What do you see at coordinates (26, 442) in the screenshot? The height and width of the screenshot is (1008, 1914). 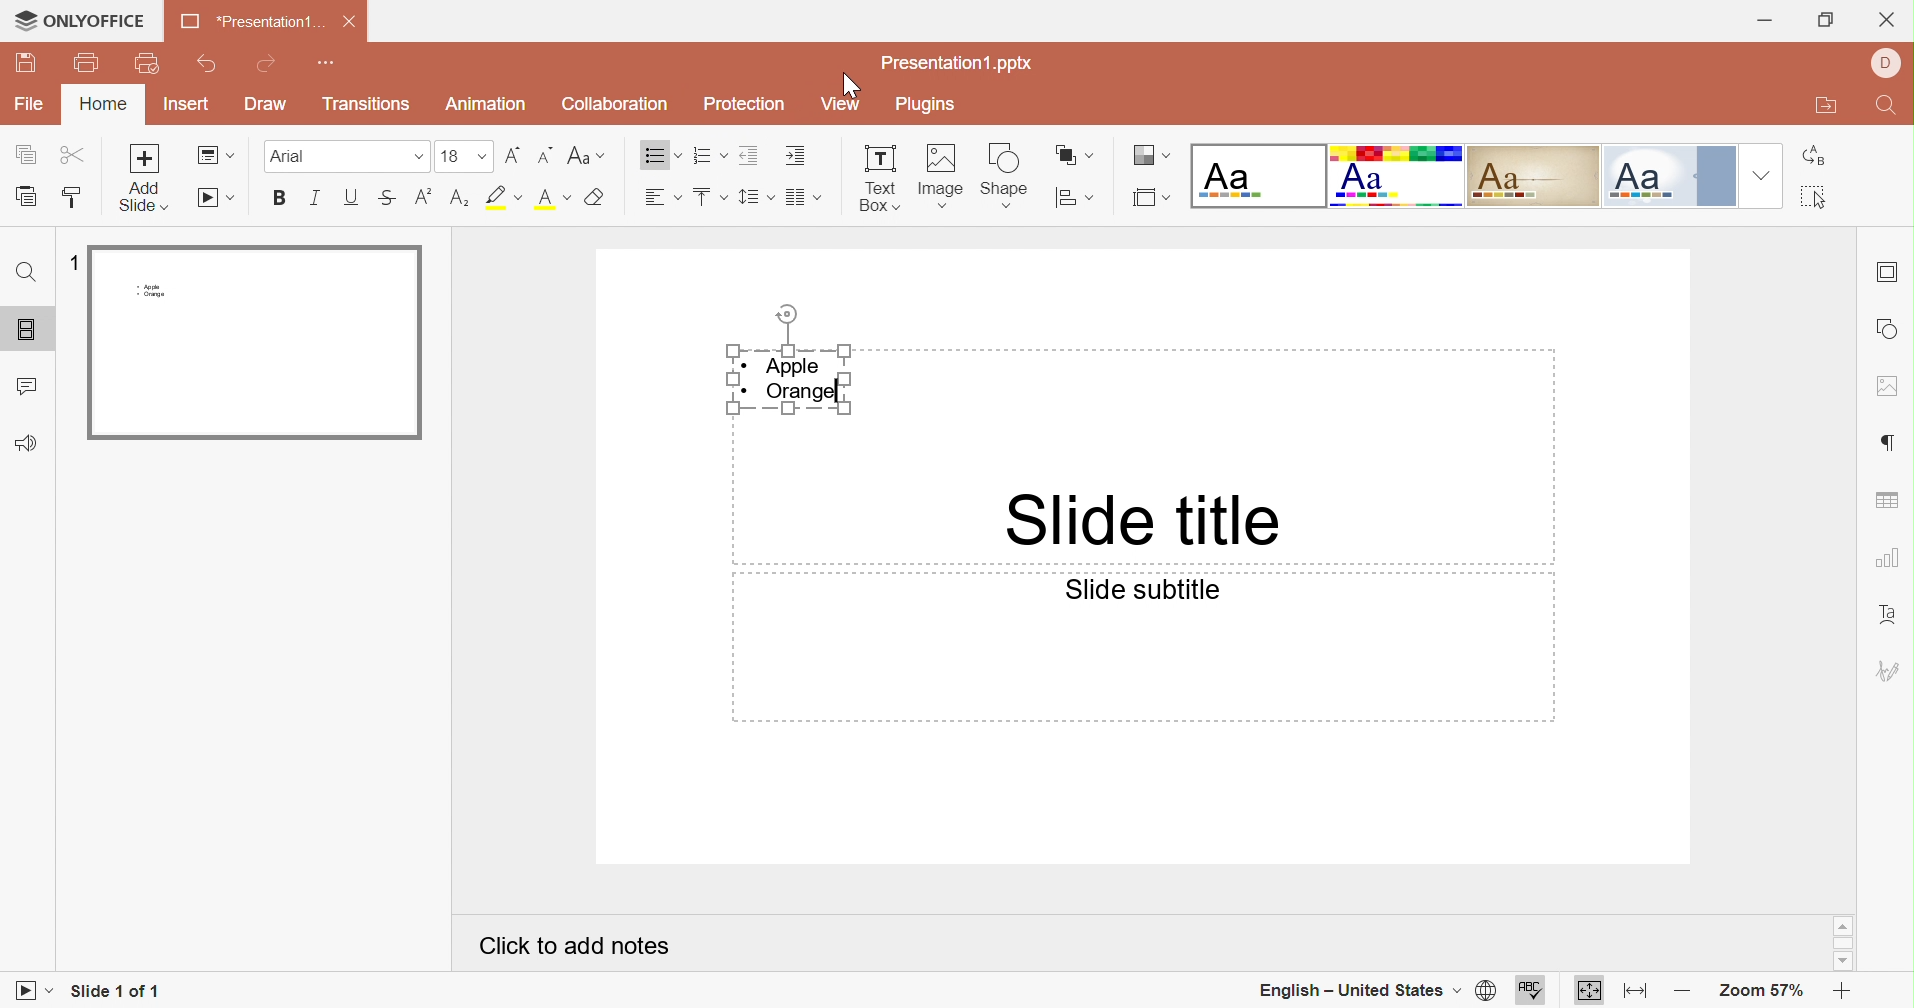 I see `Feedback and Support` at bounding box center [26, 442].